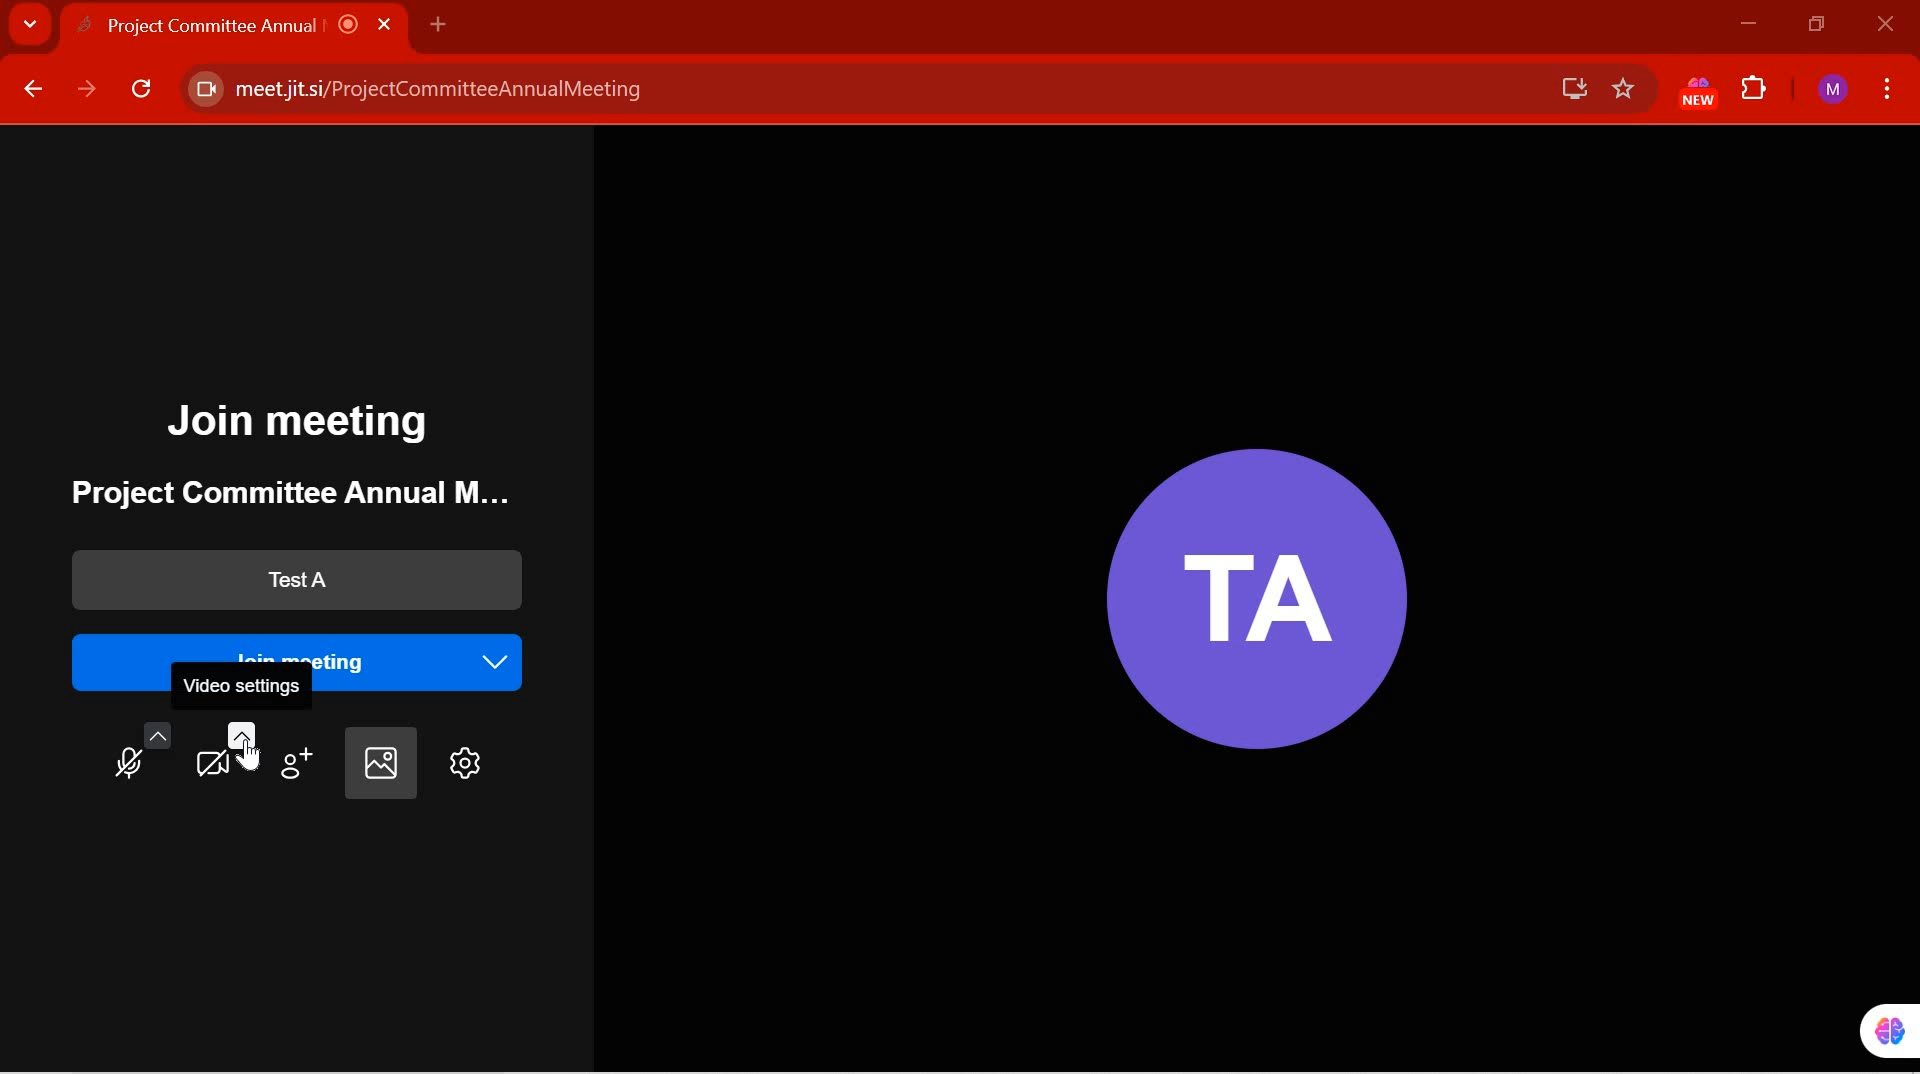 This screenshot has height=1074, width=1920. What do you see at coordinates (309, 644) in the screenshot?
I see `join meeting` at bounding box center [309, 644].